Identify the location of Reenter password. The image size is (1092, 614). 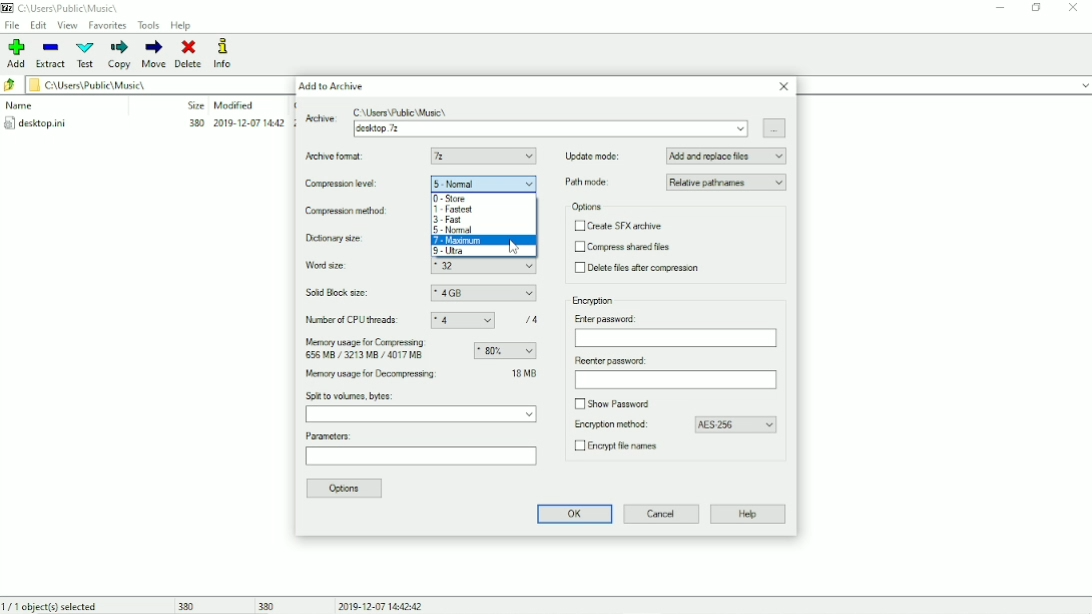
(609, 361).